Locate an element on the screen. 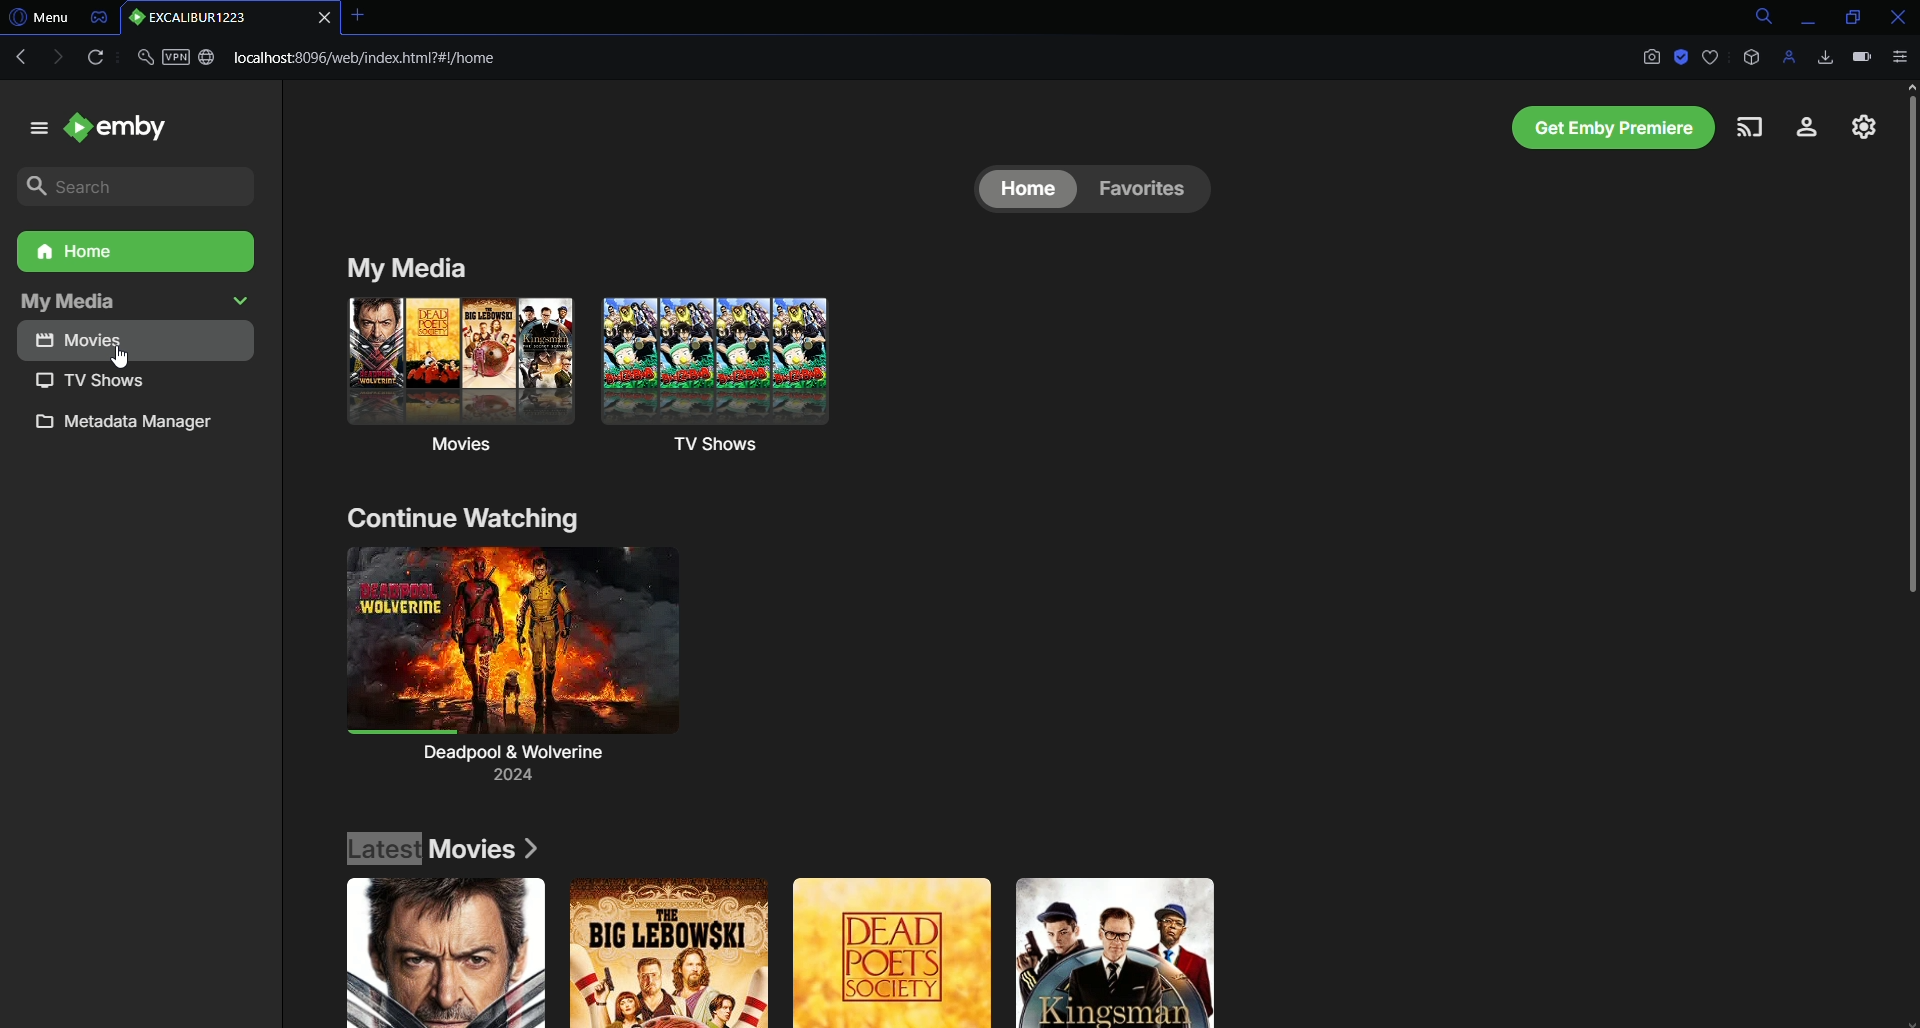 Image resolution: width=1920 pixels, height=1028 pixels. Forward is located at coordinates (54, 57).